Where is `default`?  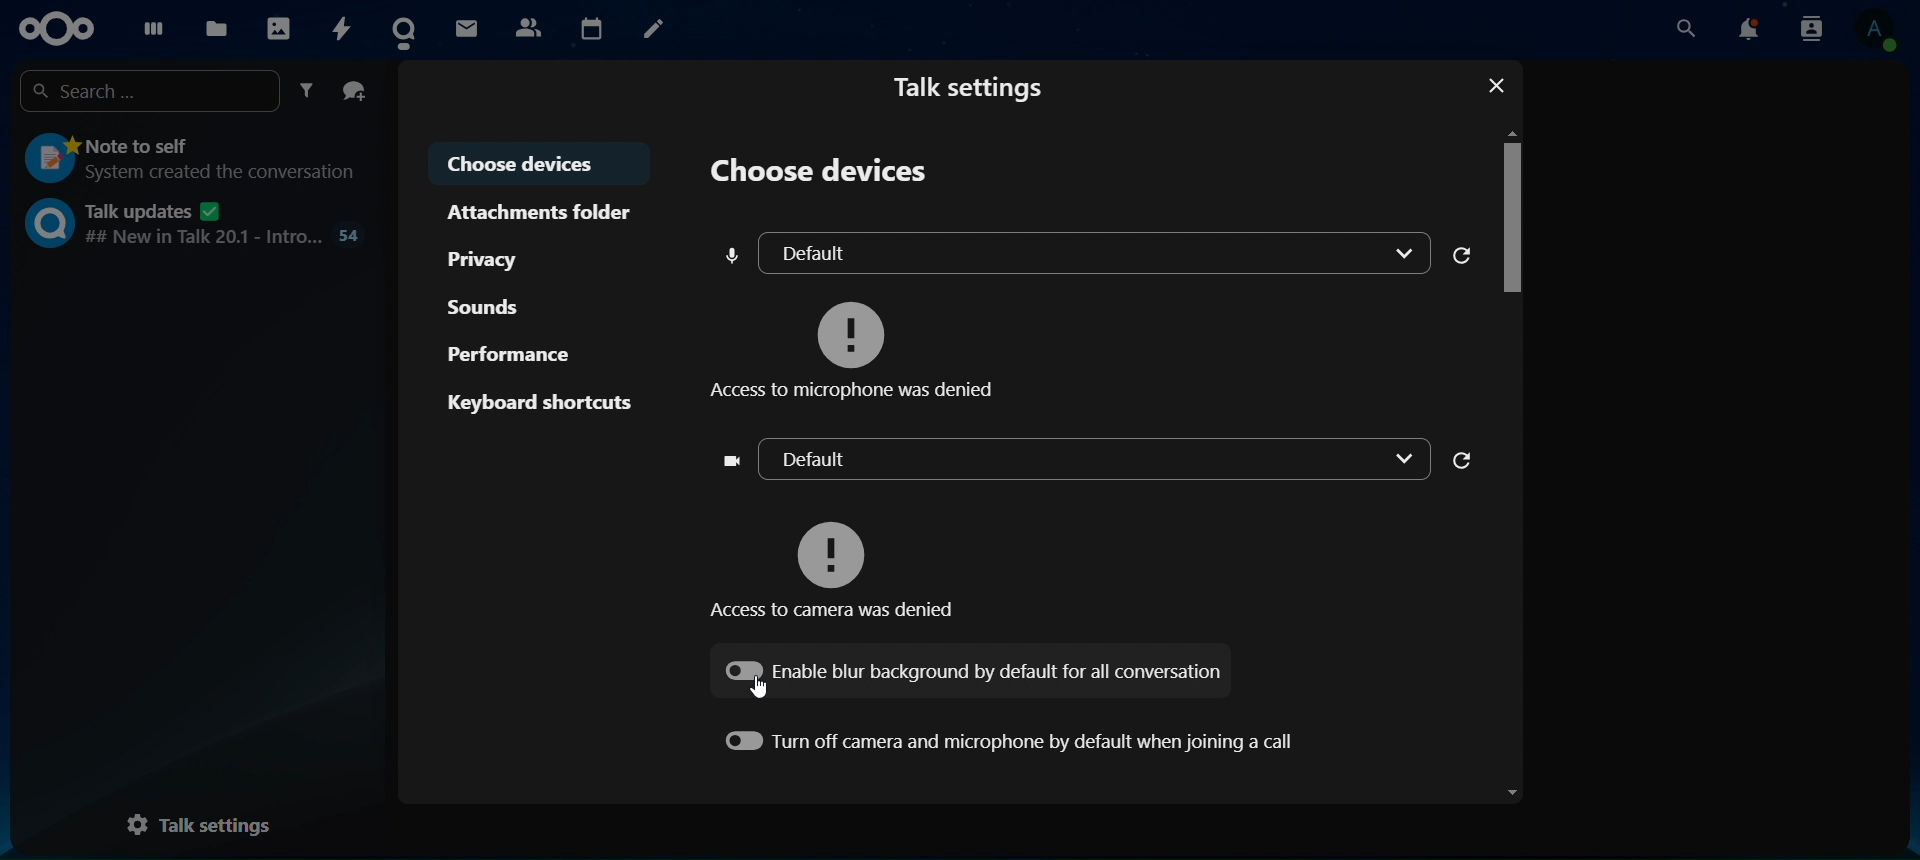 default is located at coordinates (1067, 459).